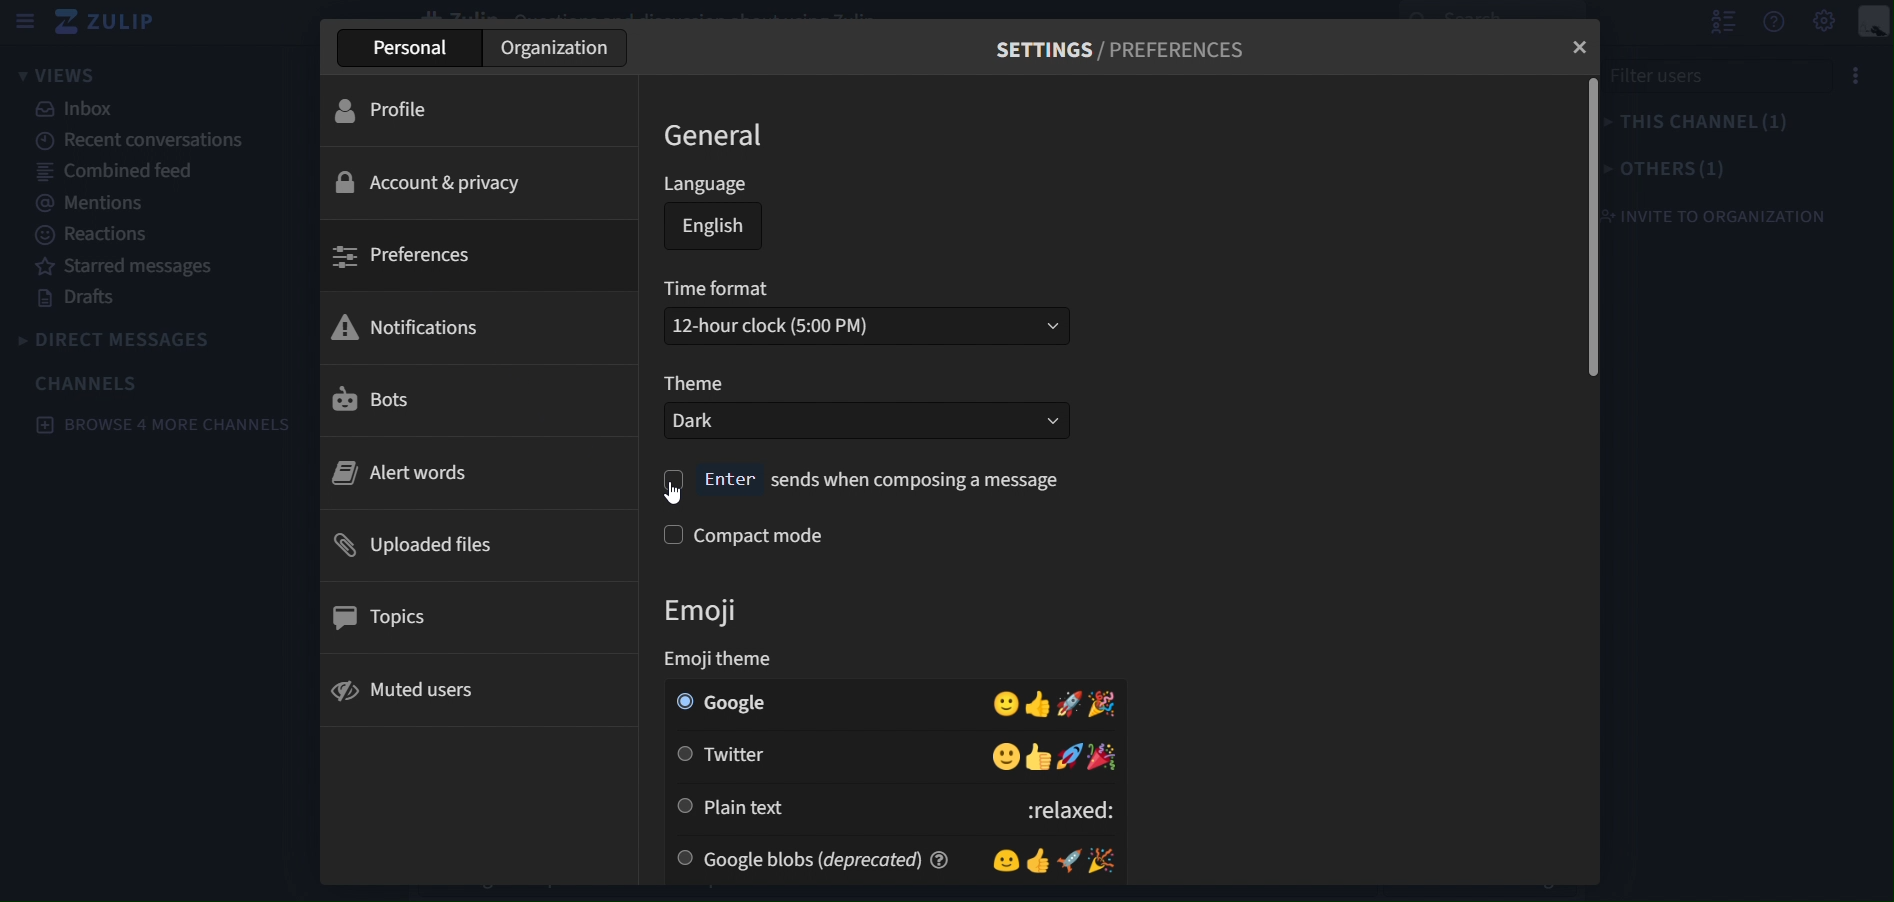  What do you see at coordinates (865, 482) in the screenshot?
I see `enter sends when composing message` at bounding box center [865, 482].